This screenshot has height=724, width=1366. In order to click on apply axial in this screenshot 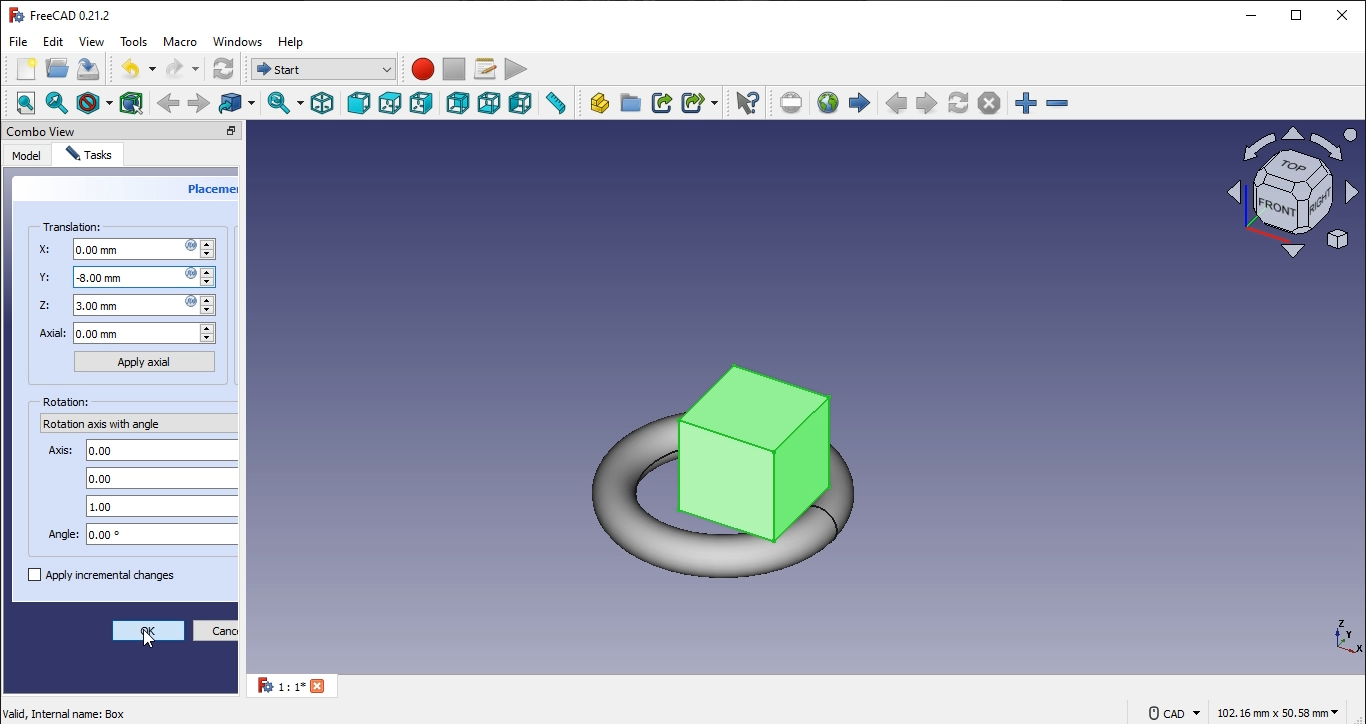, I will do `click(145, 362)`.